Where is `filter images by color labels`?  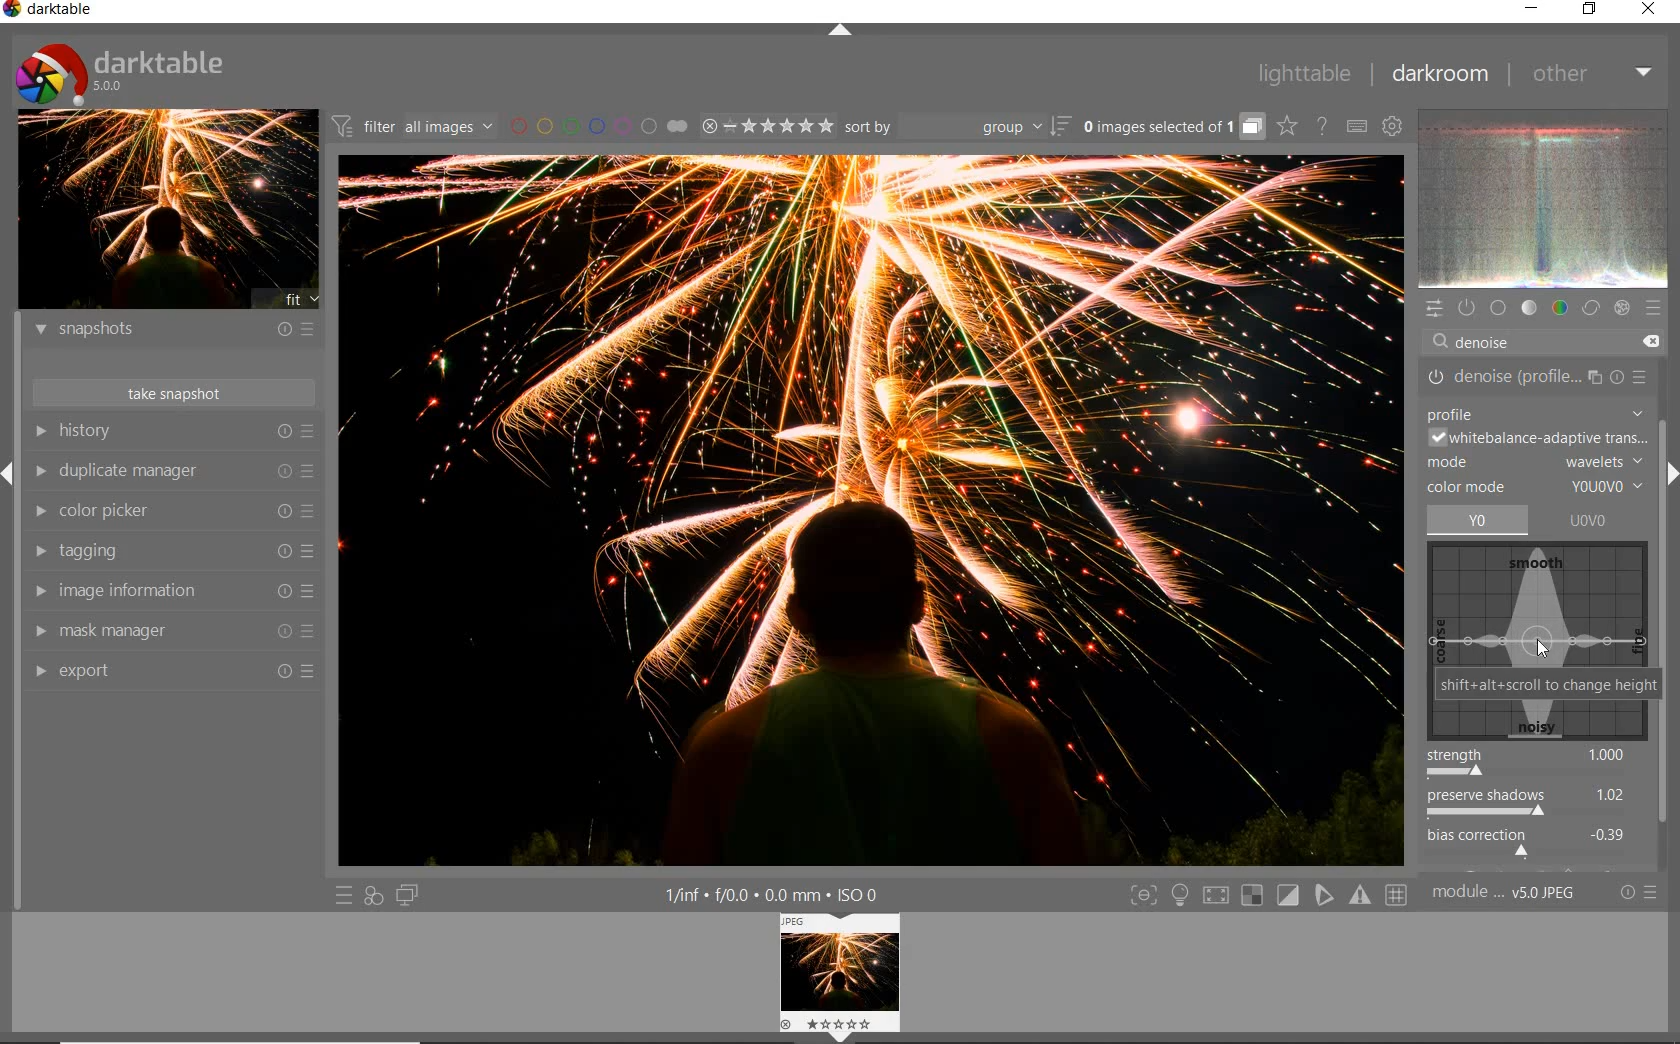
filter images by color labels is located at coordinates (596, 126).